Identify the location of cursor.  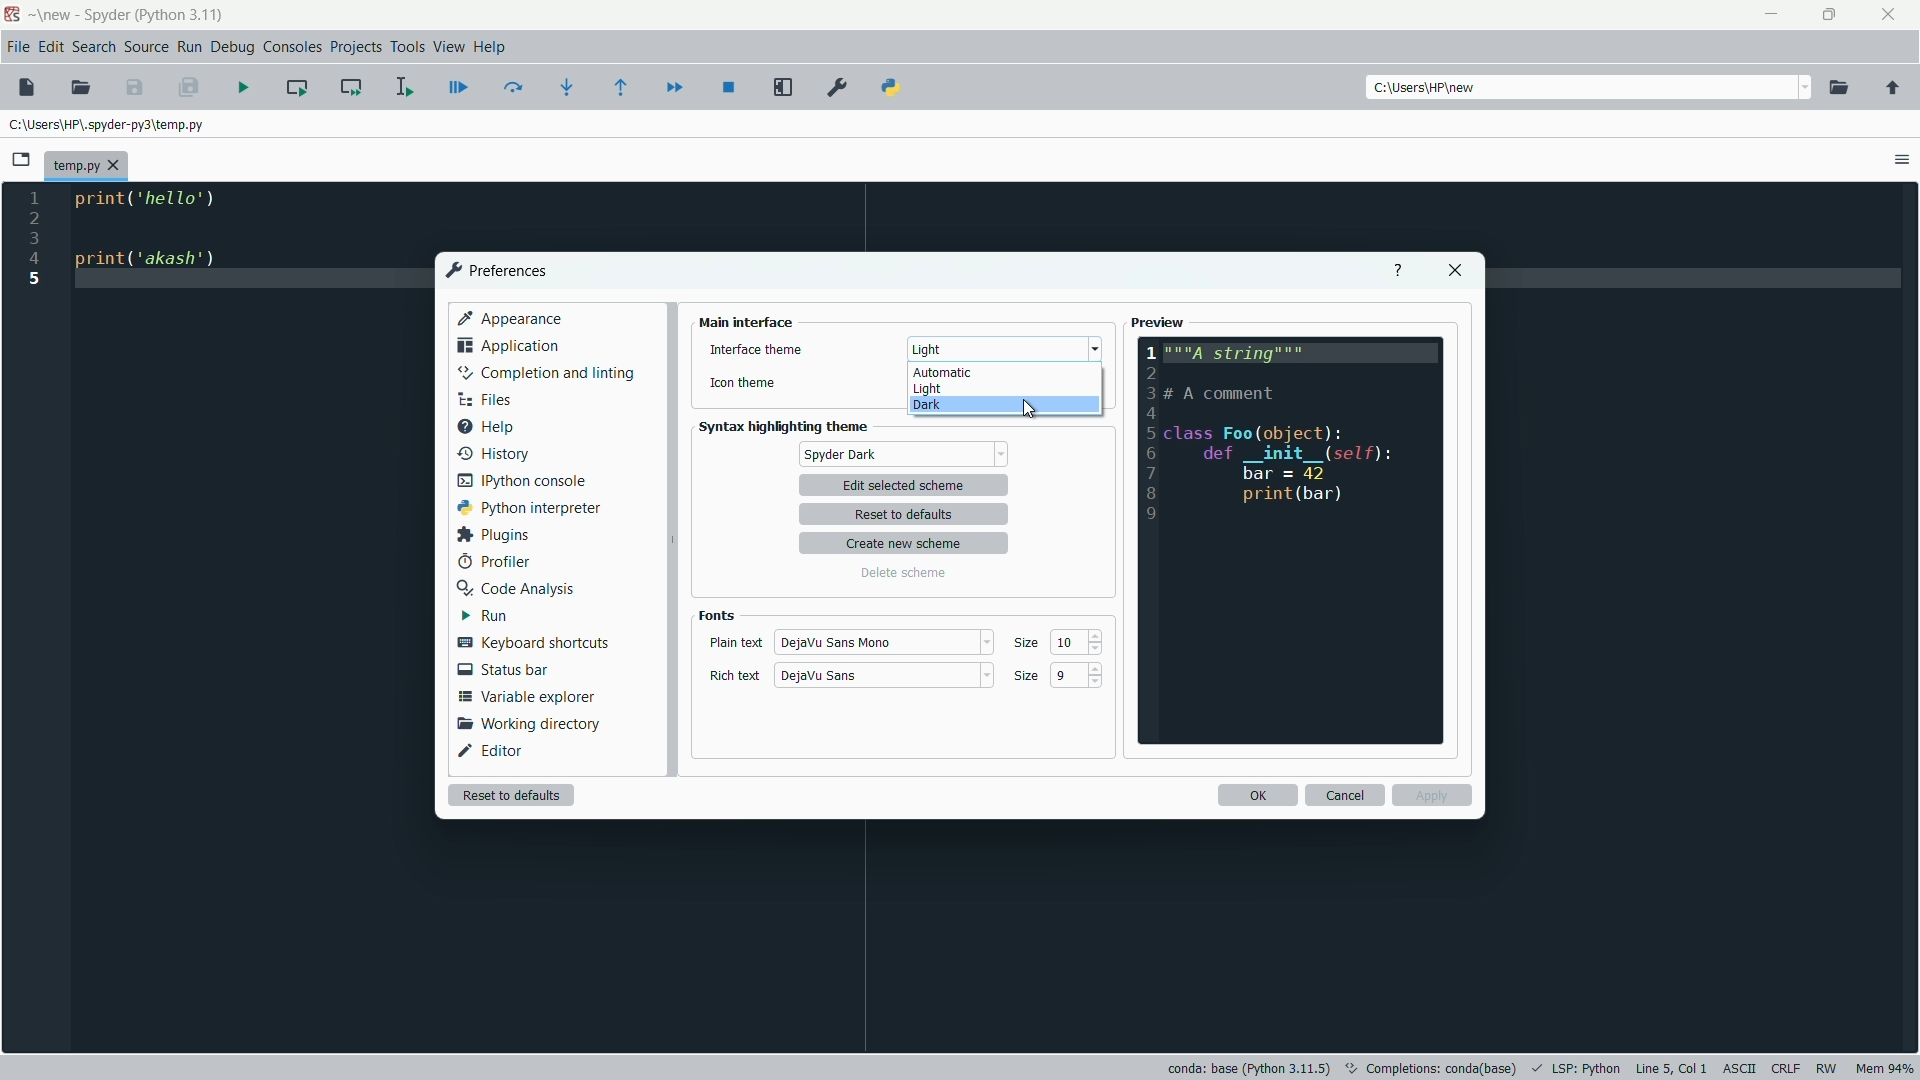
(1033, 407).